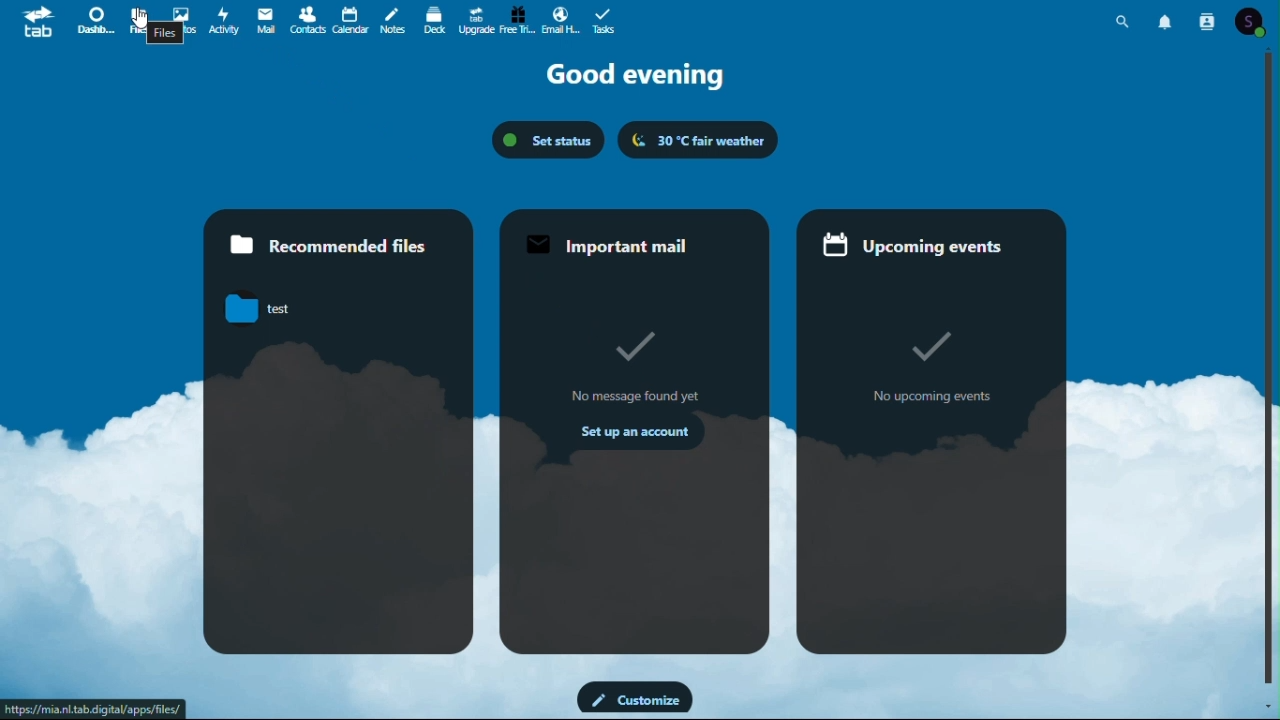 The width and height of the screenshot is (1280, 720). What do you see at coordinates (1169, 19) in the screenshot?
I see `notifications` at bounding box center [1169, 19].